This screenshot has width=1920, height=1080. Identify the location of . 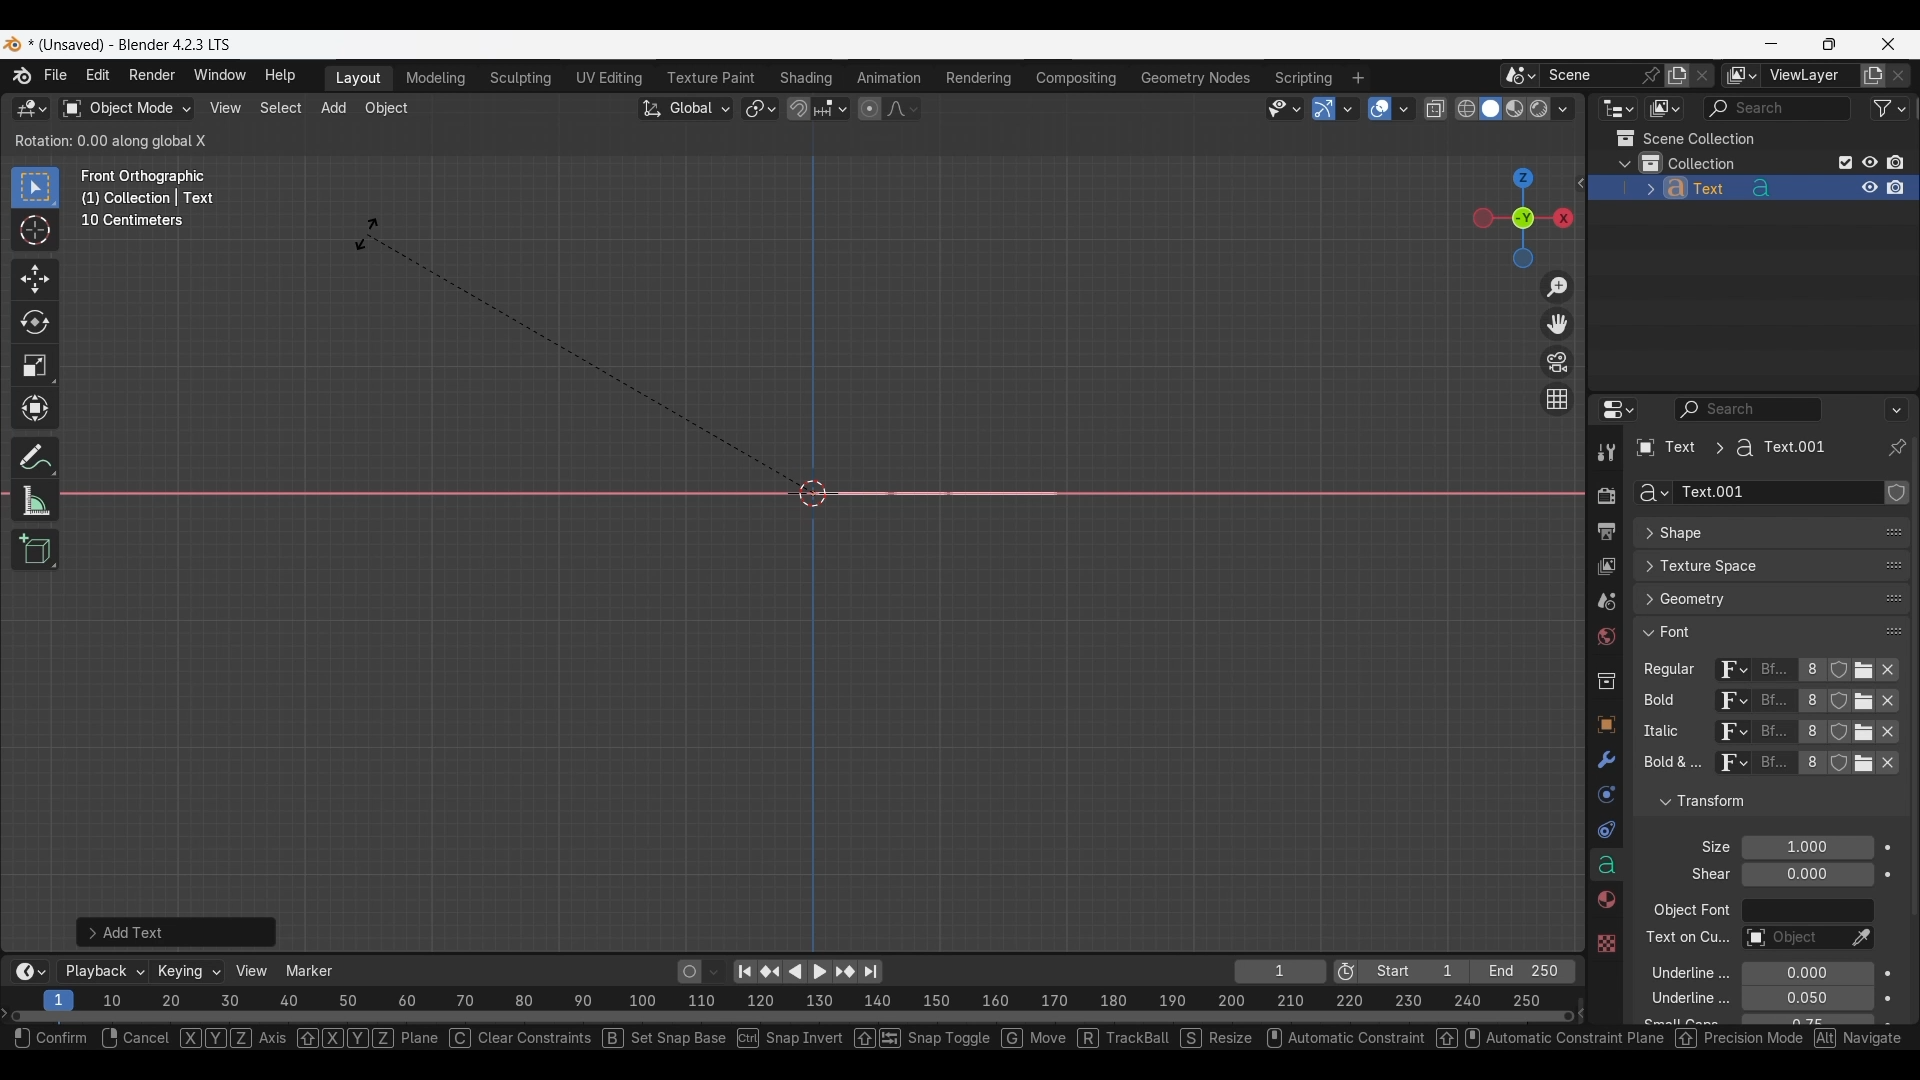
(1662, 704).